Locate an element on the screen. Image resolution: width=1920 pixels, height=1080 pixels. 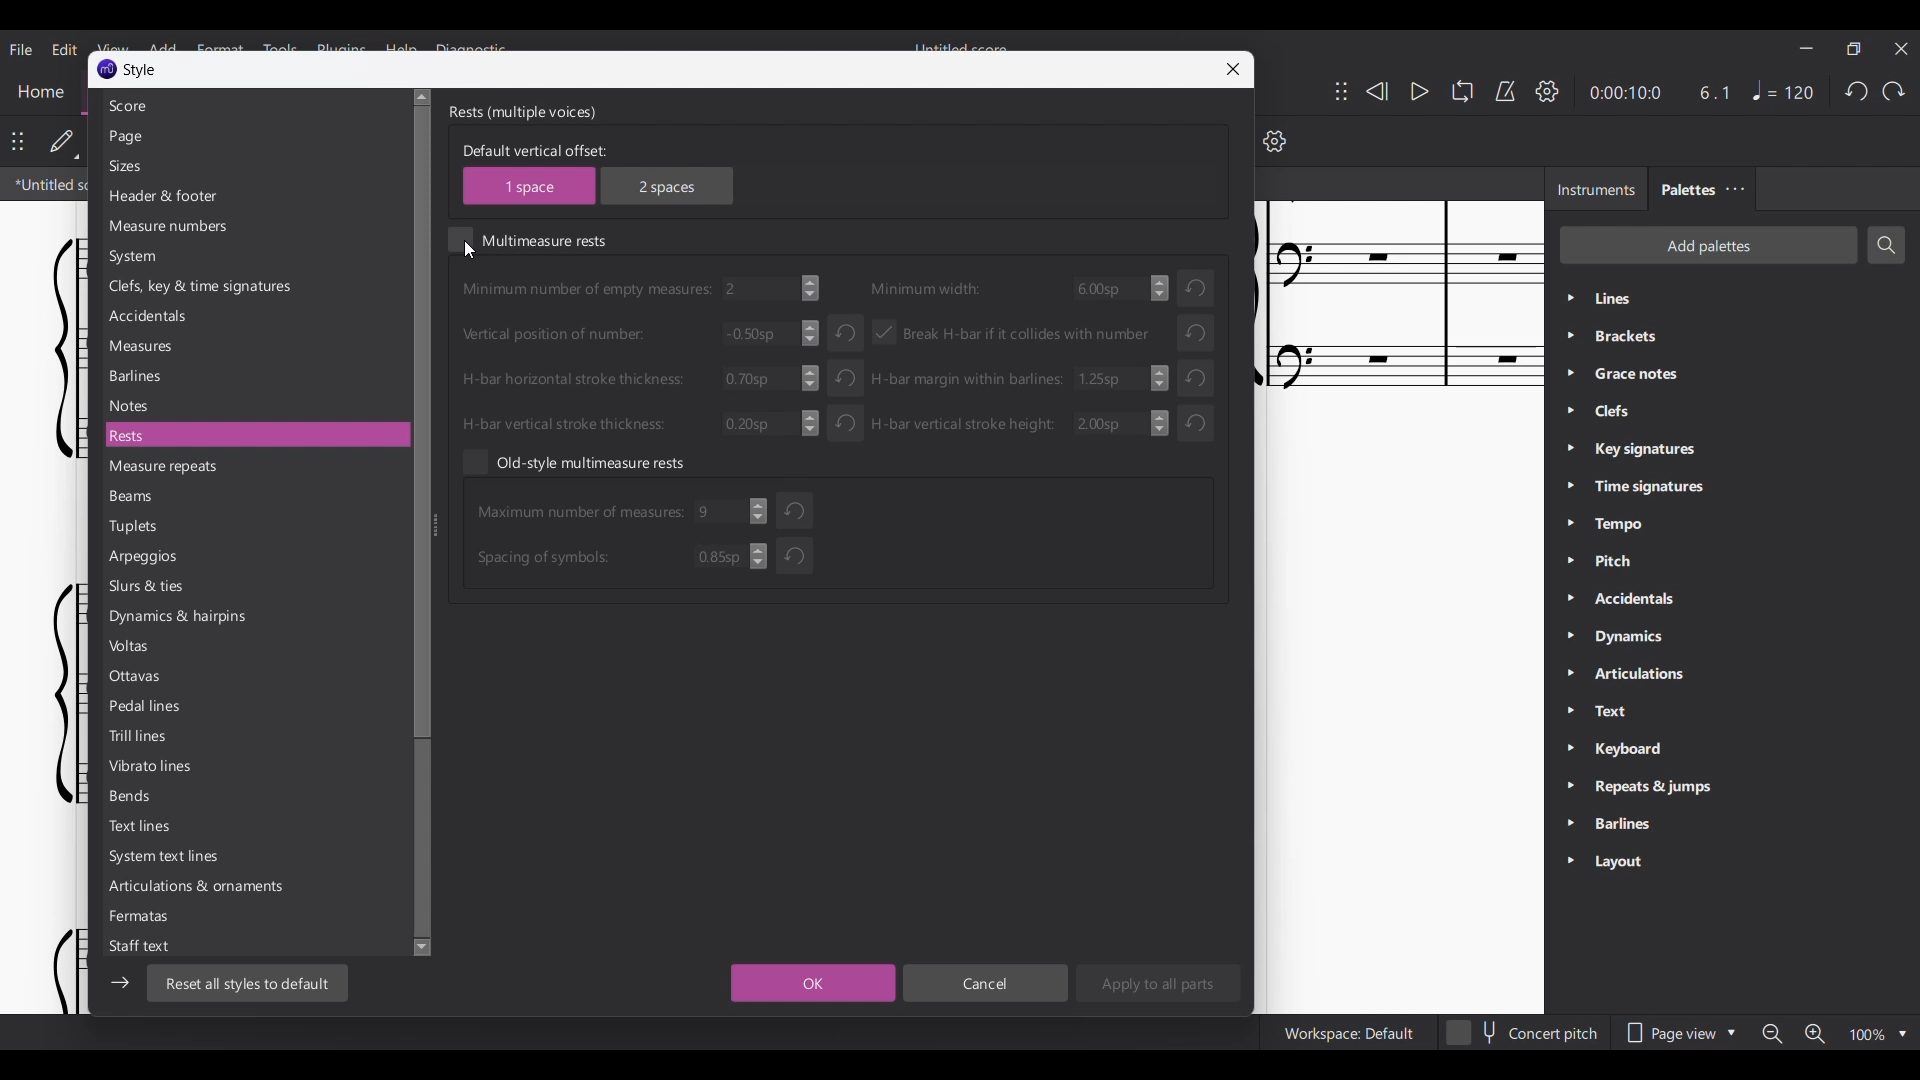
Header and footer is located at coordinates (254, 196).